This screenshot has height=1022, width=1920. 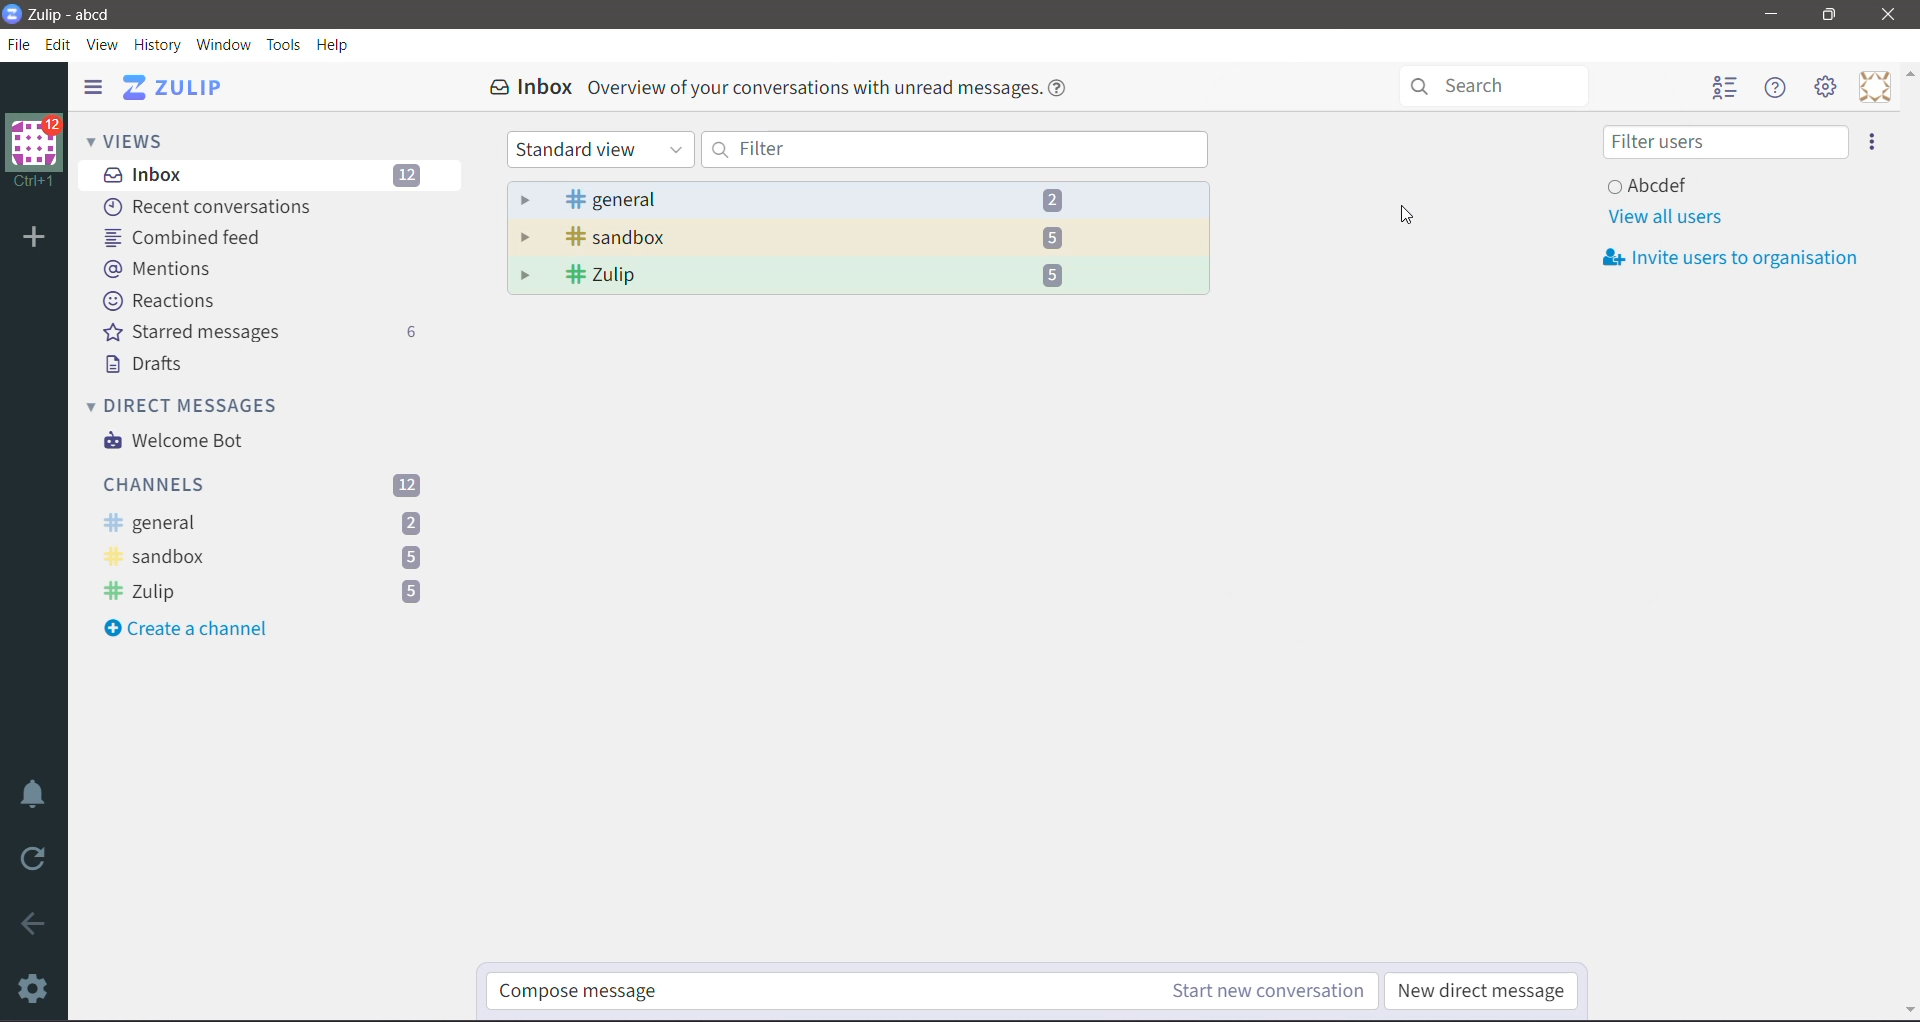 I want to click on Tools, so click(x=285, y=44).